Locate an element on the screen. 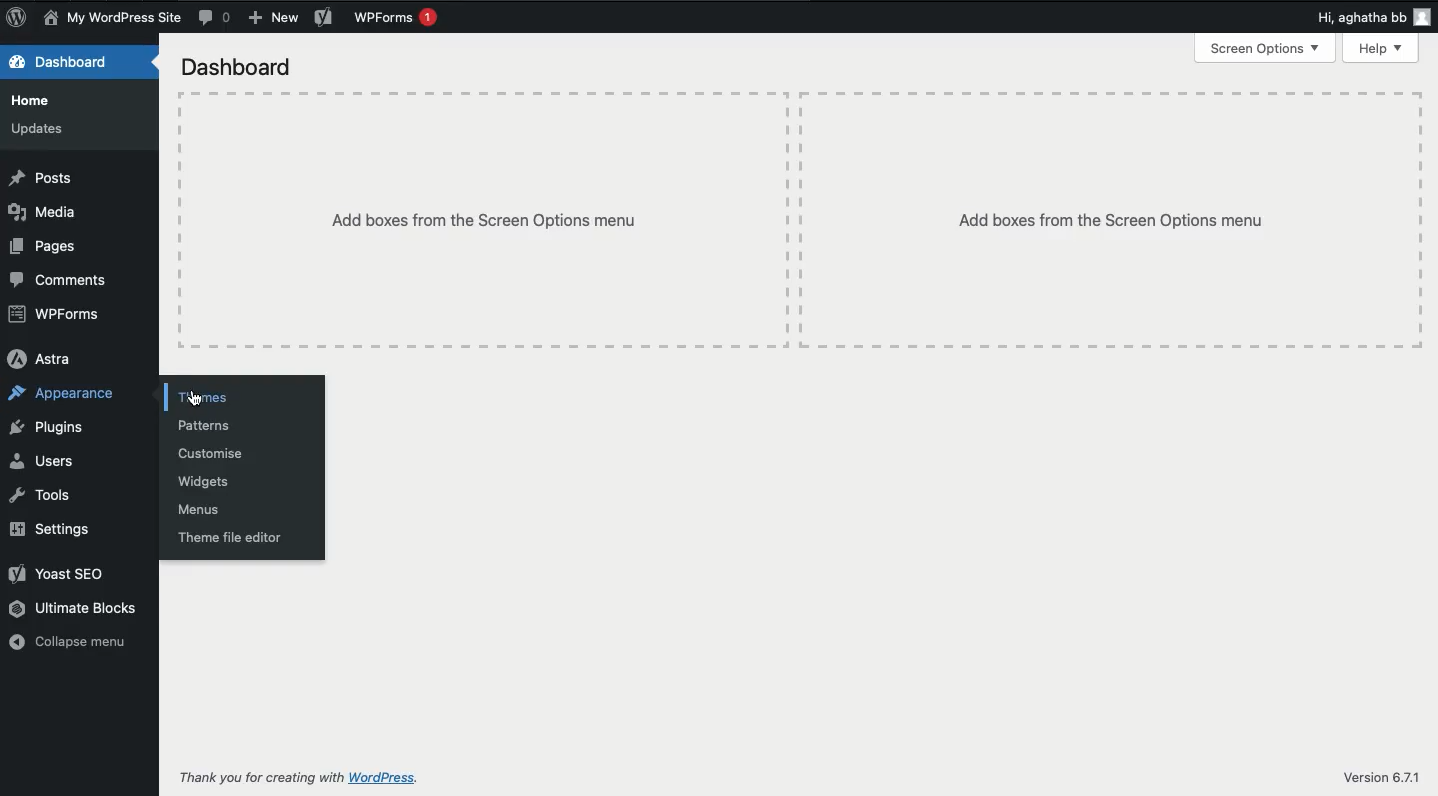 The height and width of the screenshot is (796, 1438). Ultimate blocks is located at coordinates (75, 610).